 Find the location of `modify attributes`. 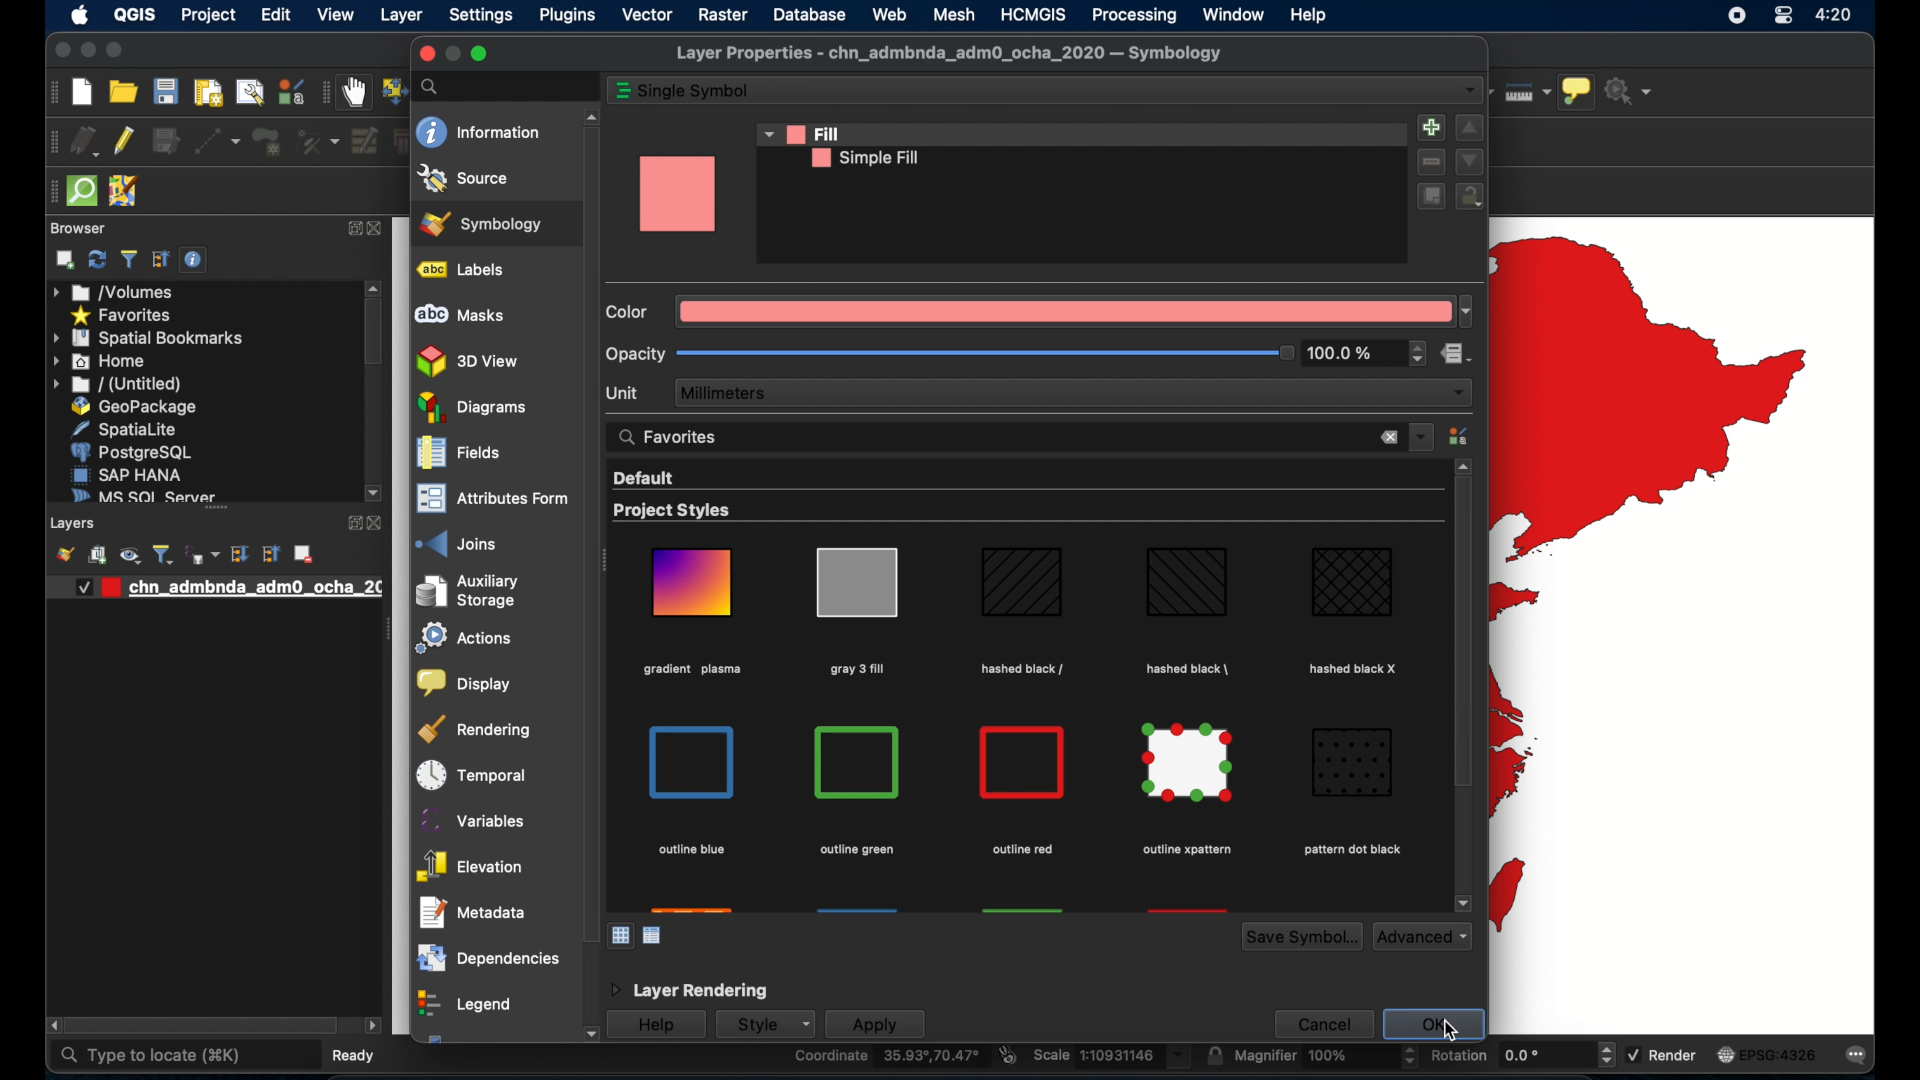

modify attributes is located at coordinates (363, 141).